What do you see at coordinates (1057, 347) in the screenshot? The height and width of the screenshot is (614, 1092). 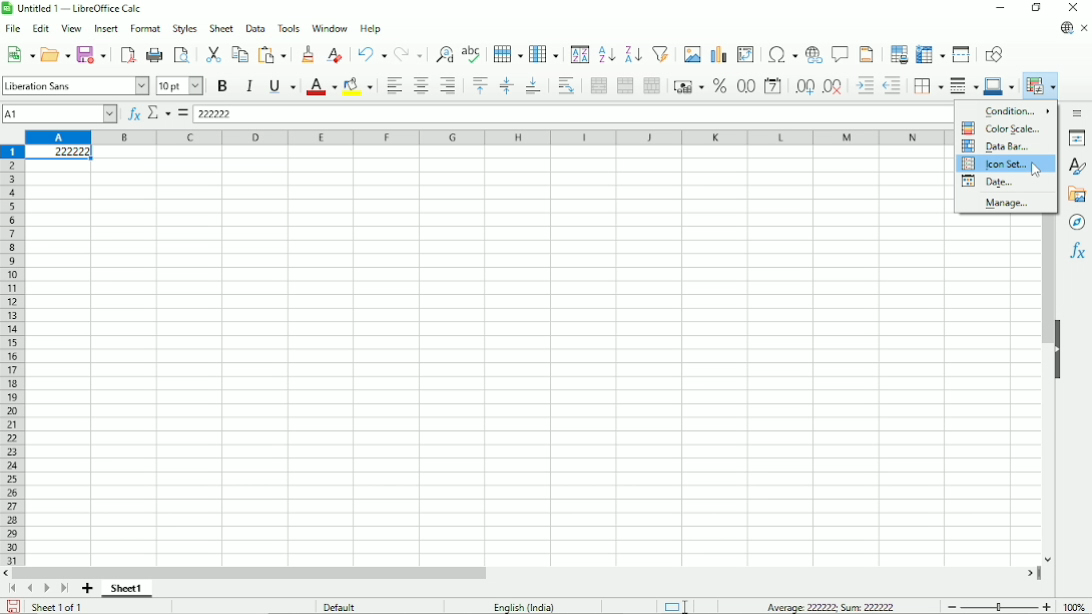 I see `Hide` at bounding box center [1057, 347].